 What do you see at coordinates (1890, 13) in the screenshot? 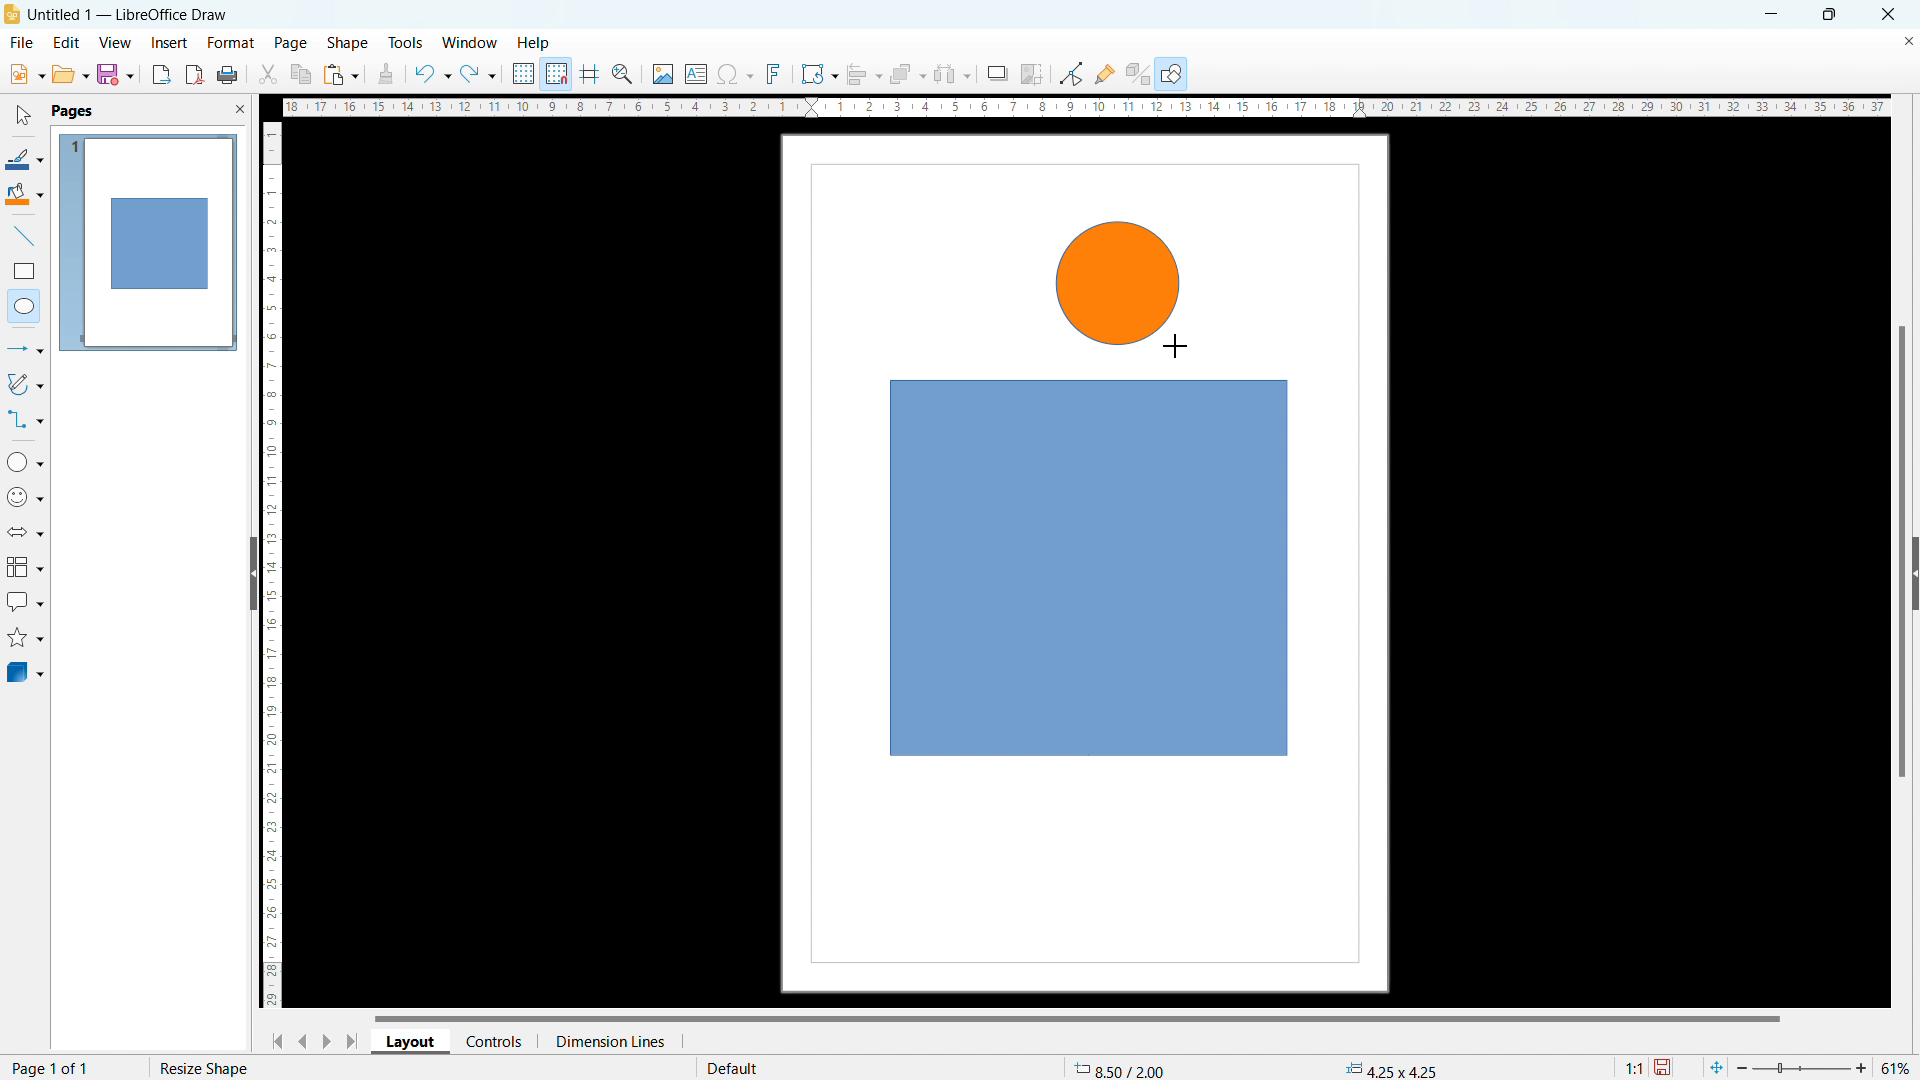
I see `close` at bounding box center [1890, 13].